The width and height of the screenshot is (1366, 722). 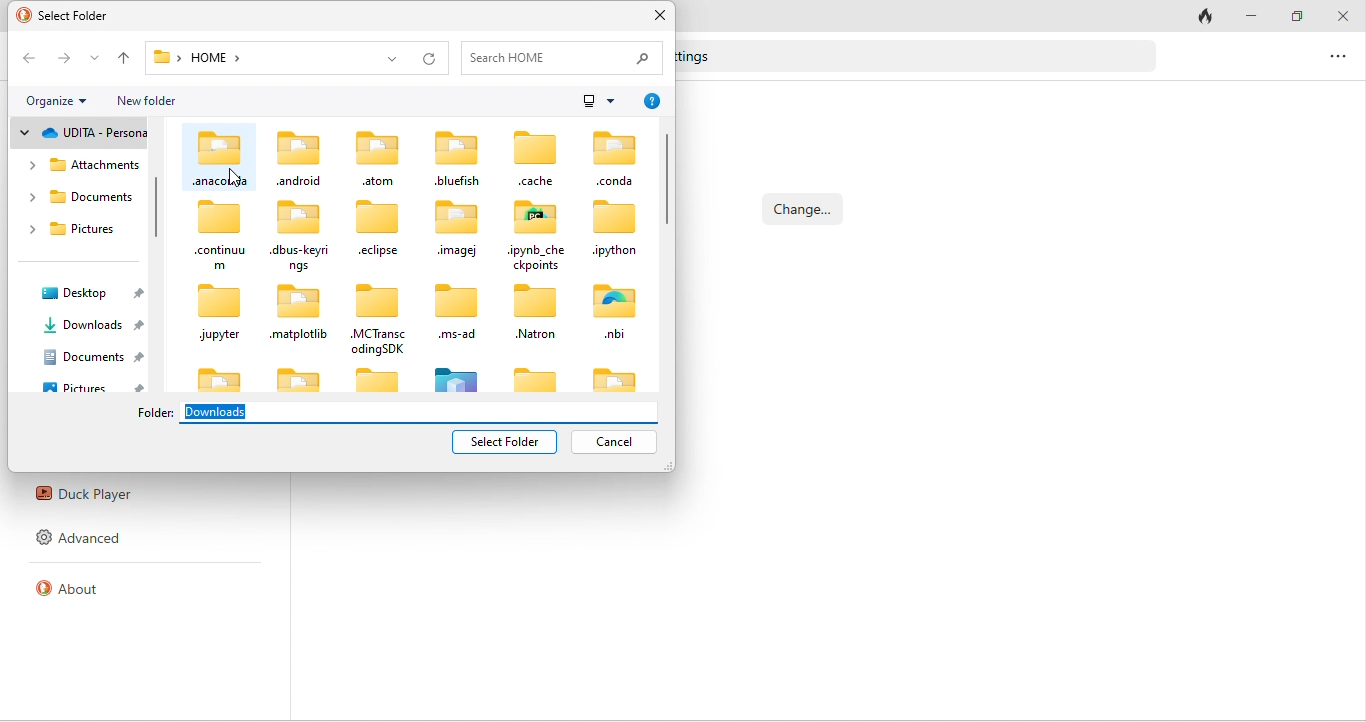 I want to click on vertical scroll bar, so click(x=667, y=179).